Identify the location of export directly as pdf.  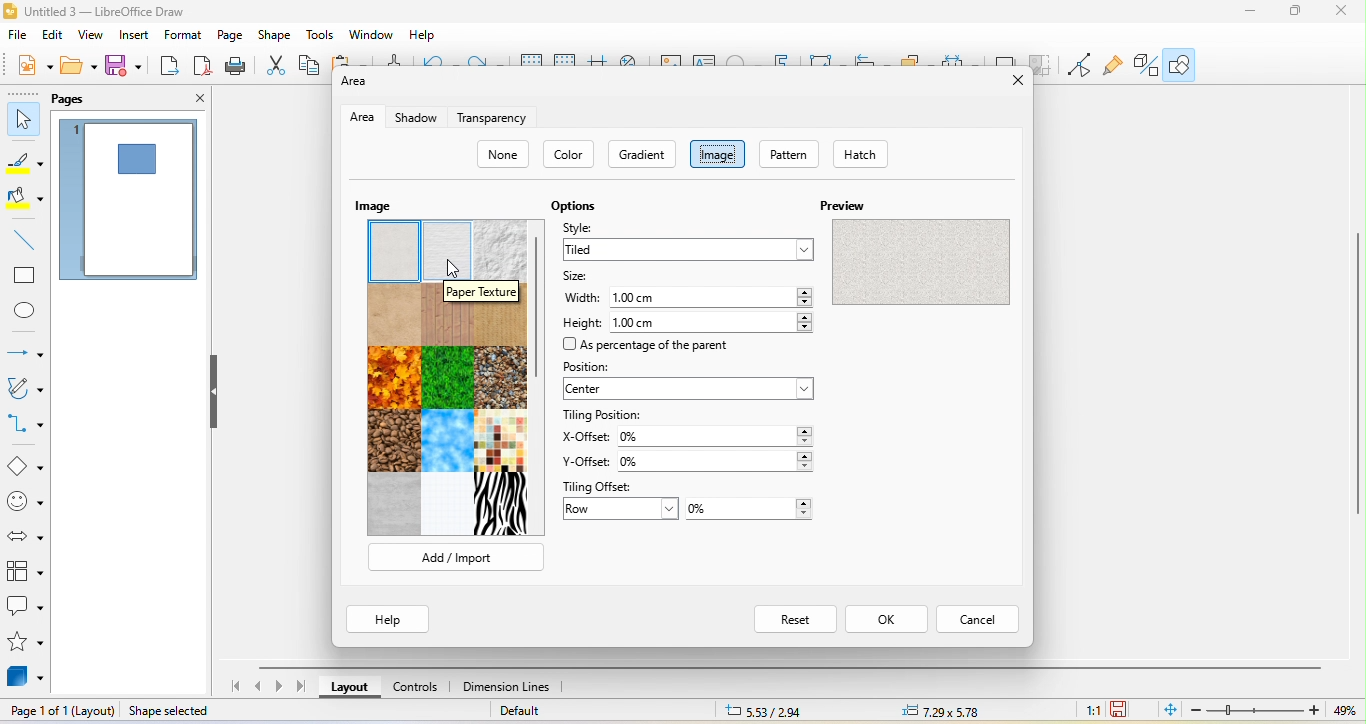
(206, 69).